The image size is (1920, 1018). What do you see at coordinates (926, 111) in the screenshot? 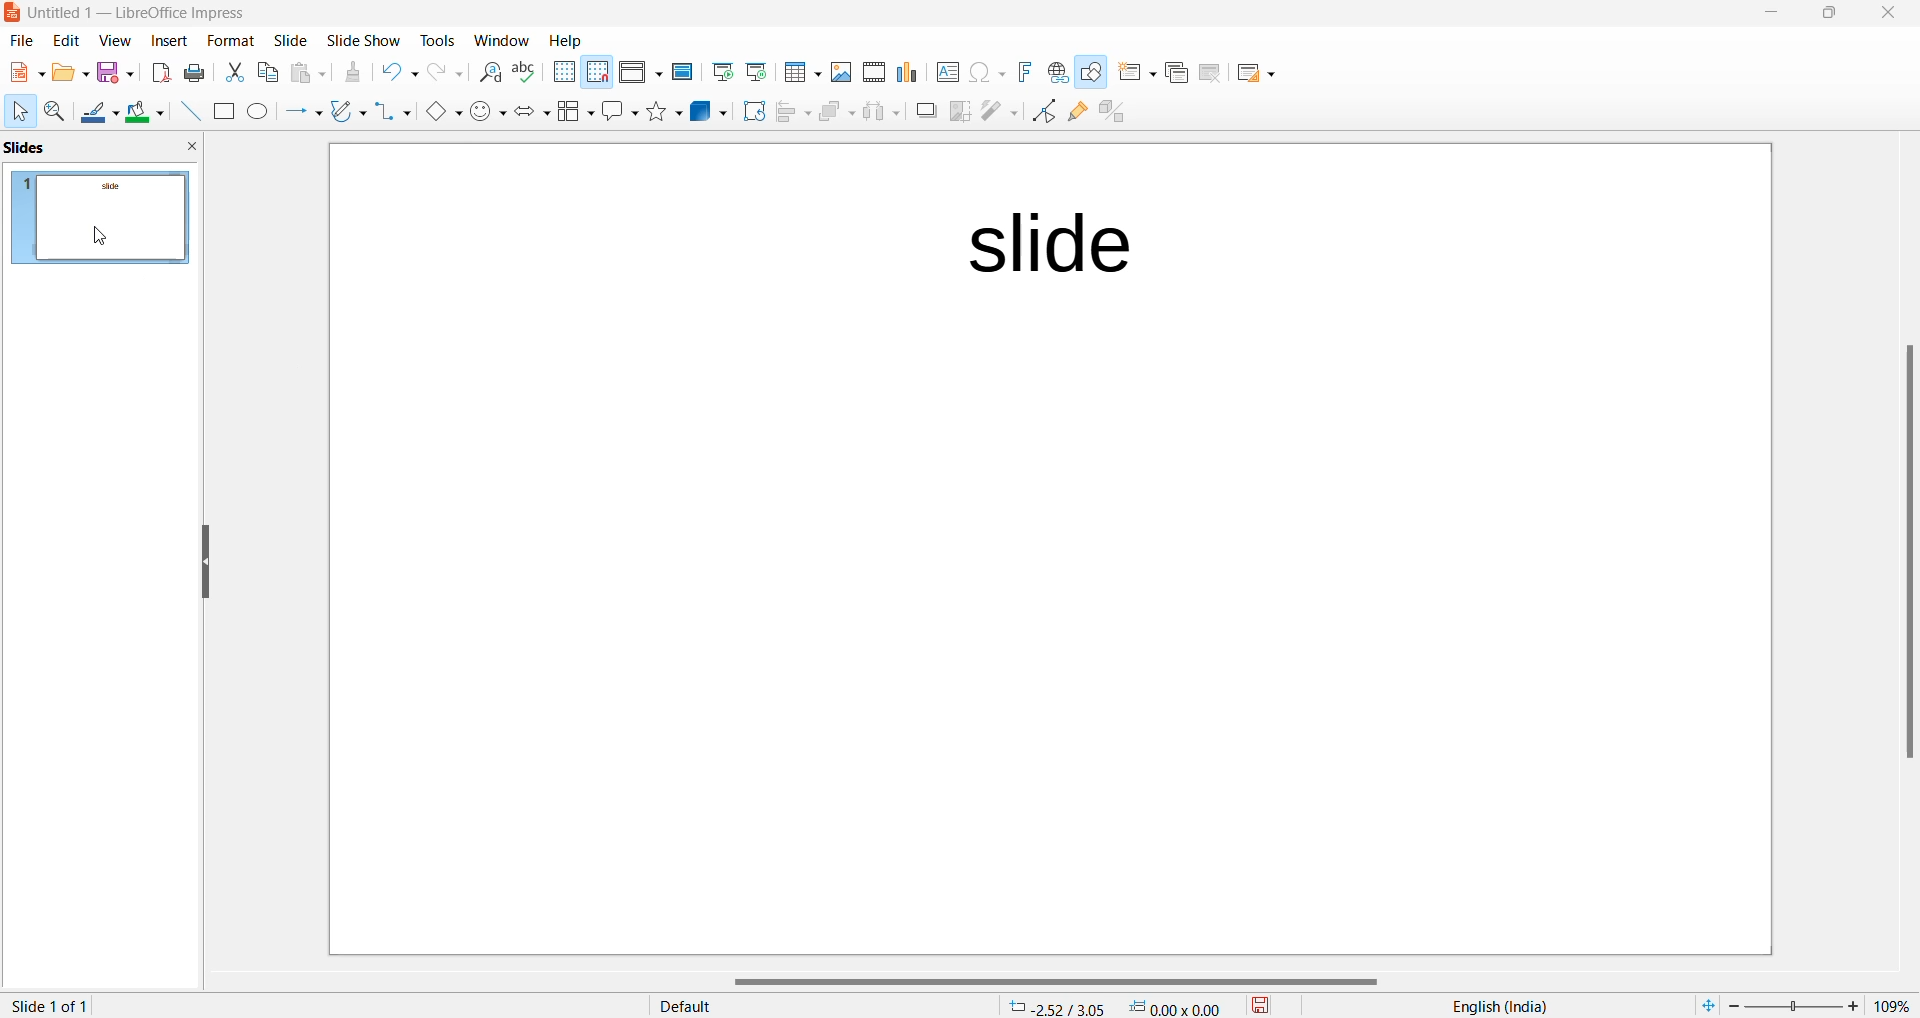
I see `shadow` at bounding box center [926, 111].